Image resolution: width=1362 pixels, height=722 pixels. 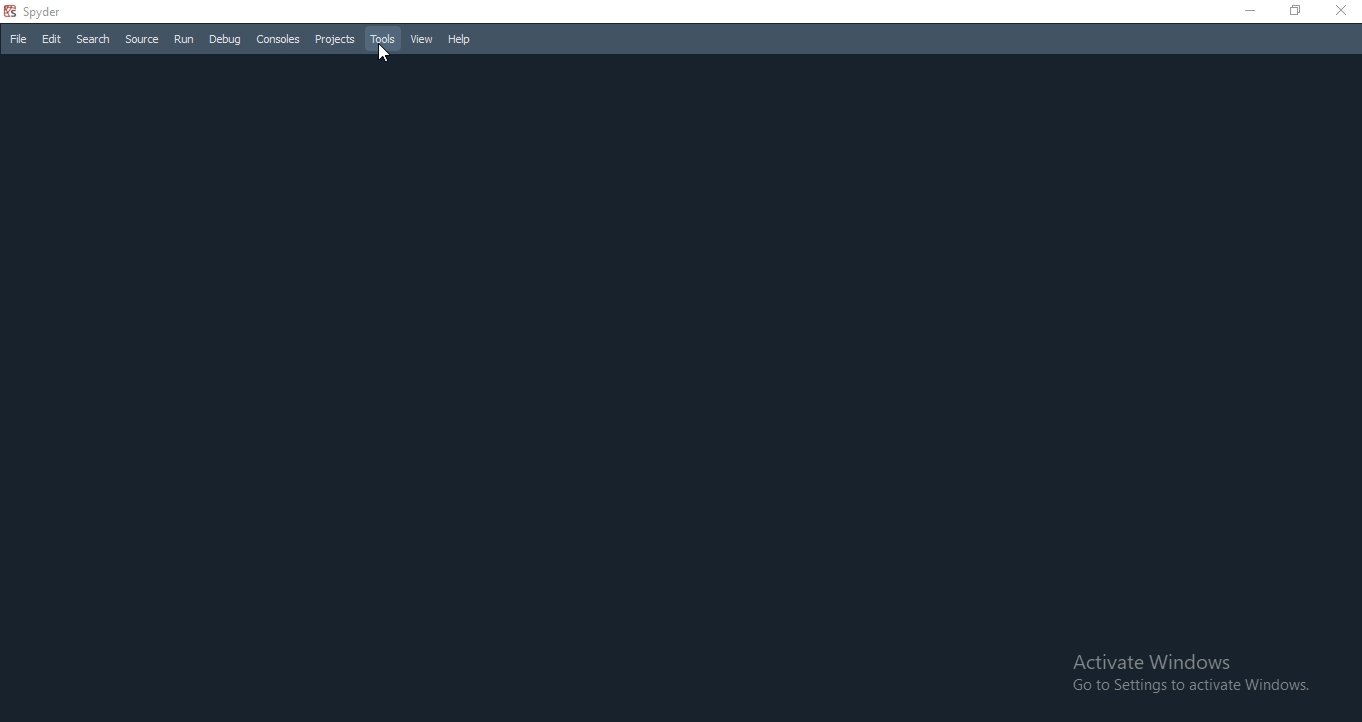 I want to click on Close, so click(x=1342, y=10).